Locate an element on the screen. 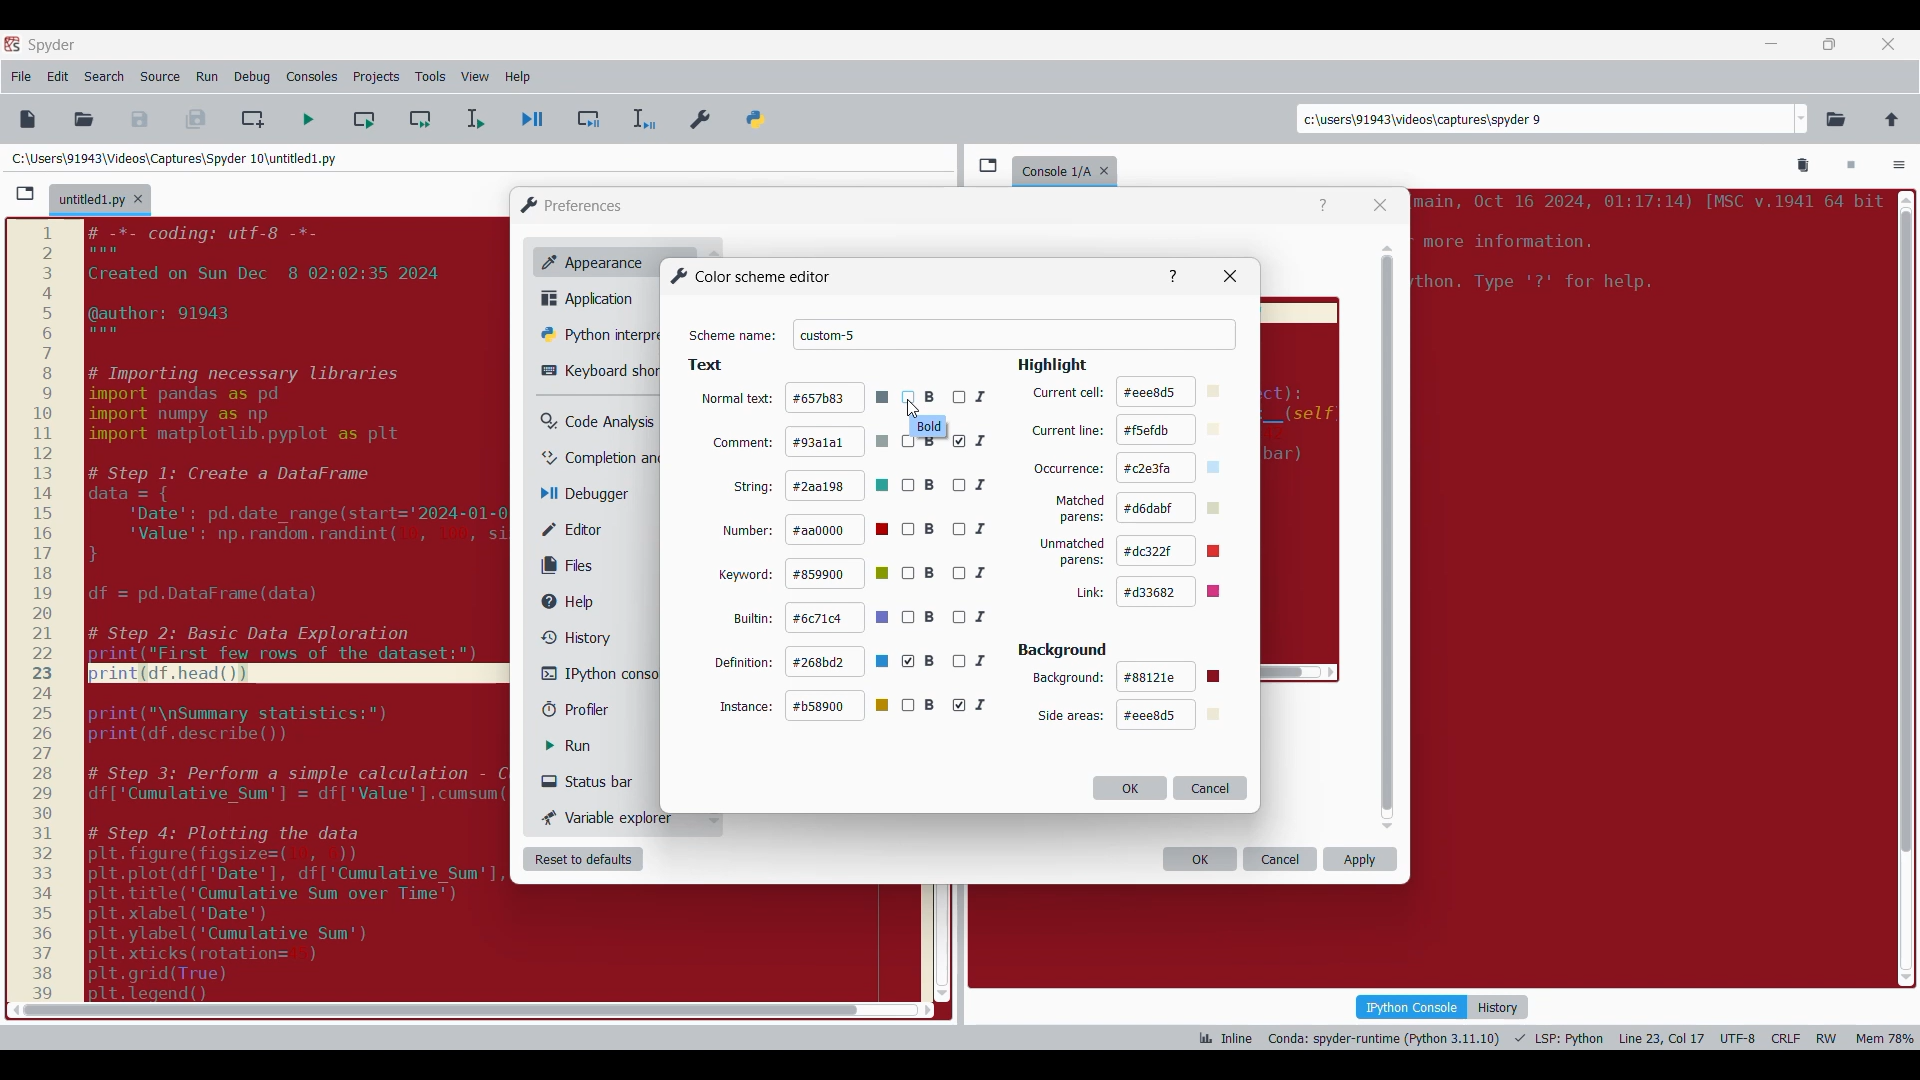  Code analysis is located at coordinates (597, 422).